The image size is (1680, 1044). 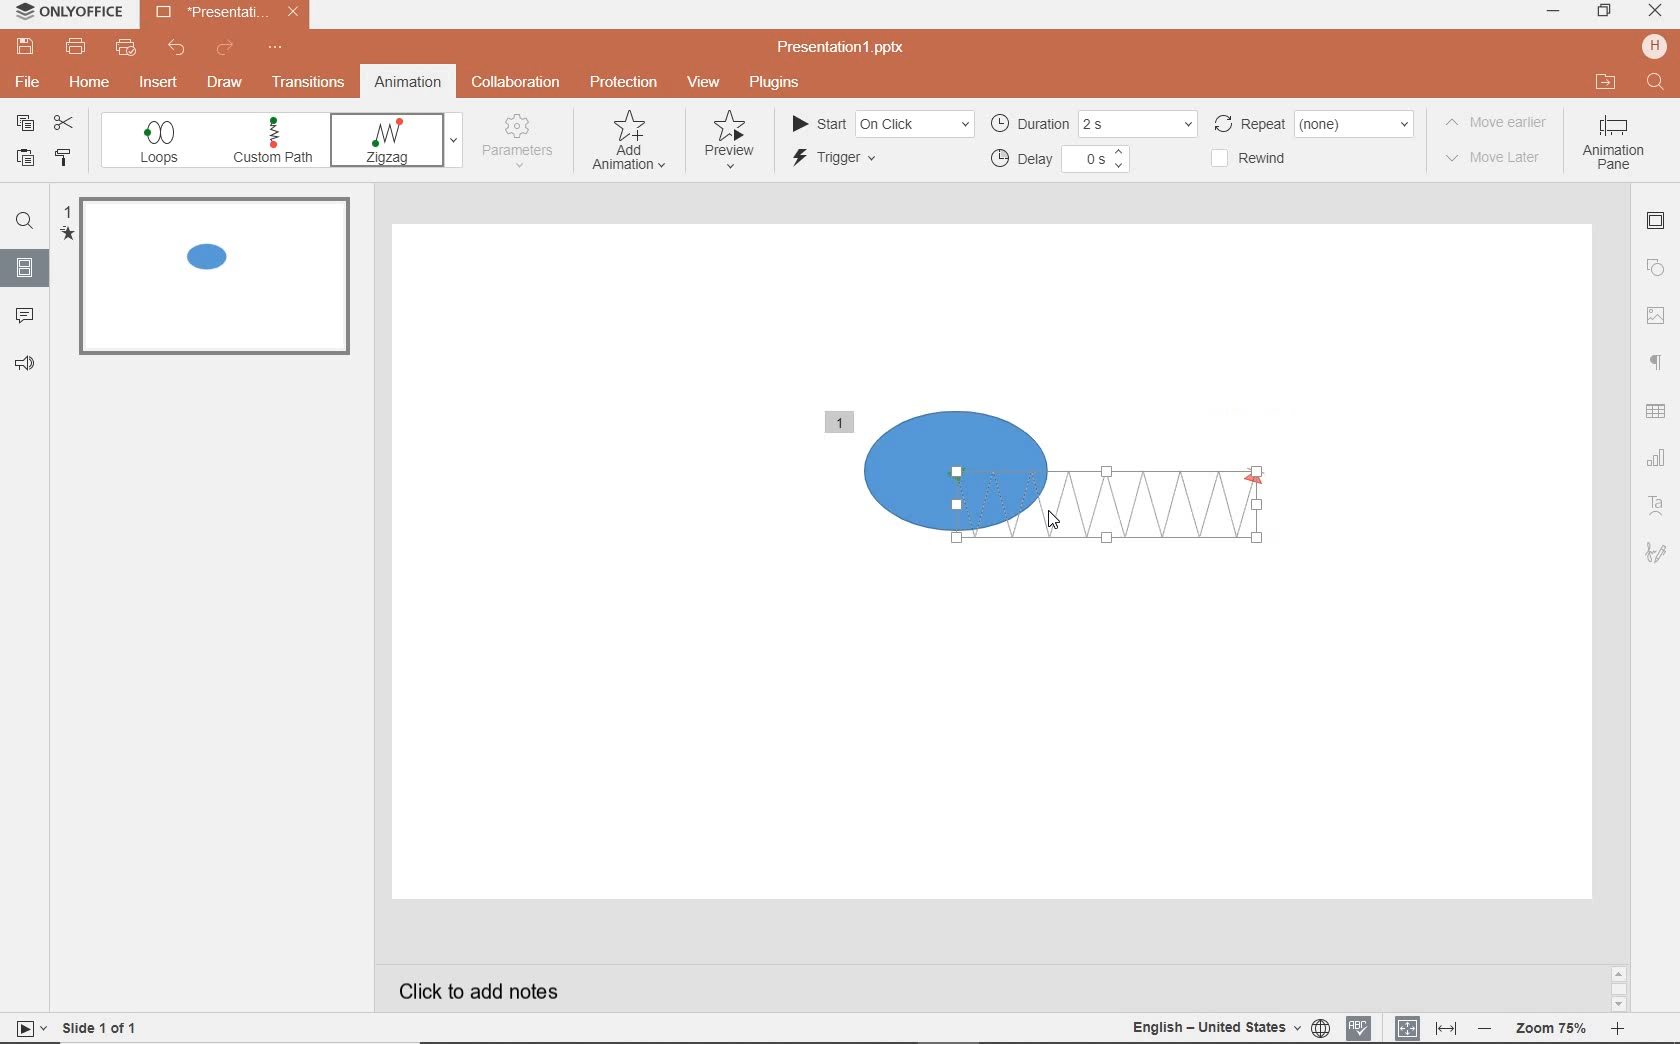 What do you see at coordinates (91, 85) in the screenshot?
I see `home` at bounding box center [91, 85].